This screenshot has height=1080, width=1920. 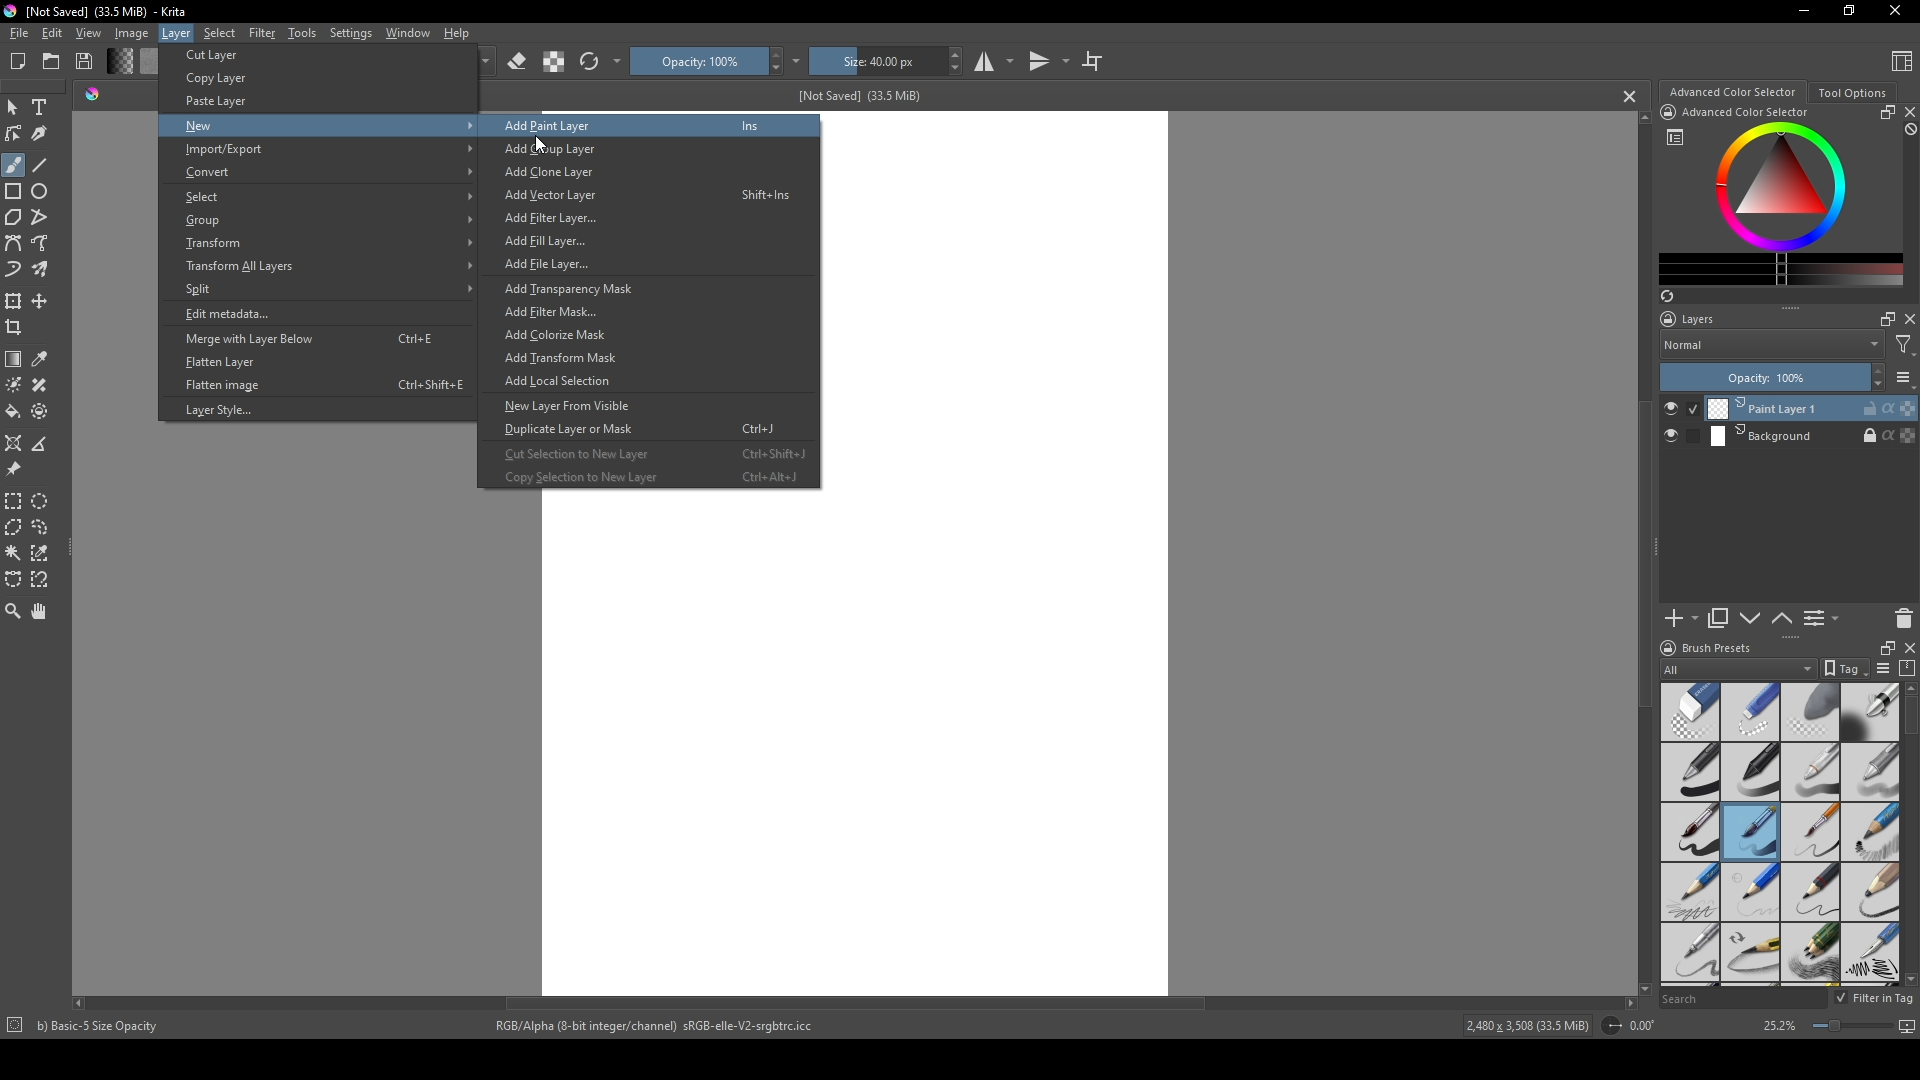 I want to click on increase, so click(x=1877, y=370).